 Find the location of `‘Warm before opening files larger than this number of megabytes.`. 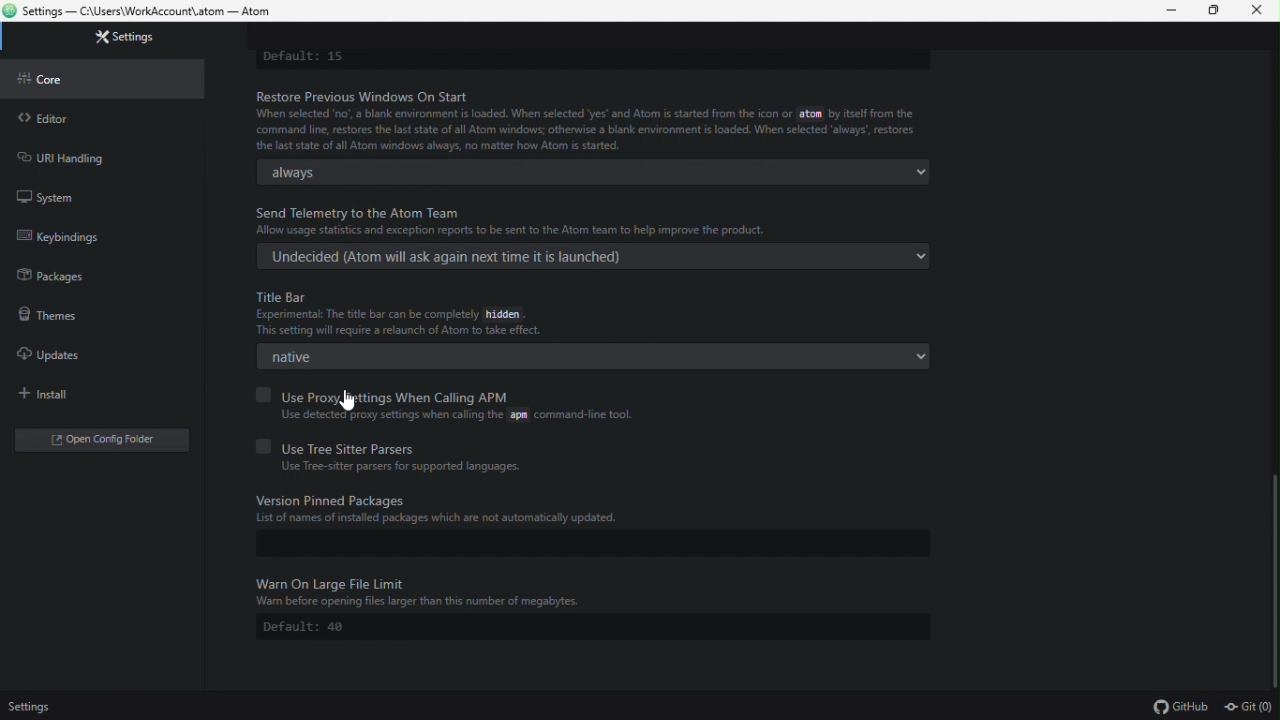

‘Warm before opening files larger than this number of megabytes. is located at coordinates (423, 603).